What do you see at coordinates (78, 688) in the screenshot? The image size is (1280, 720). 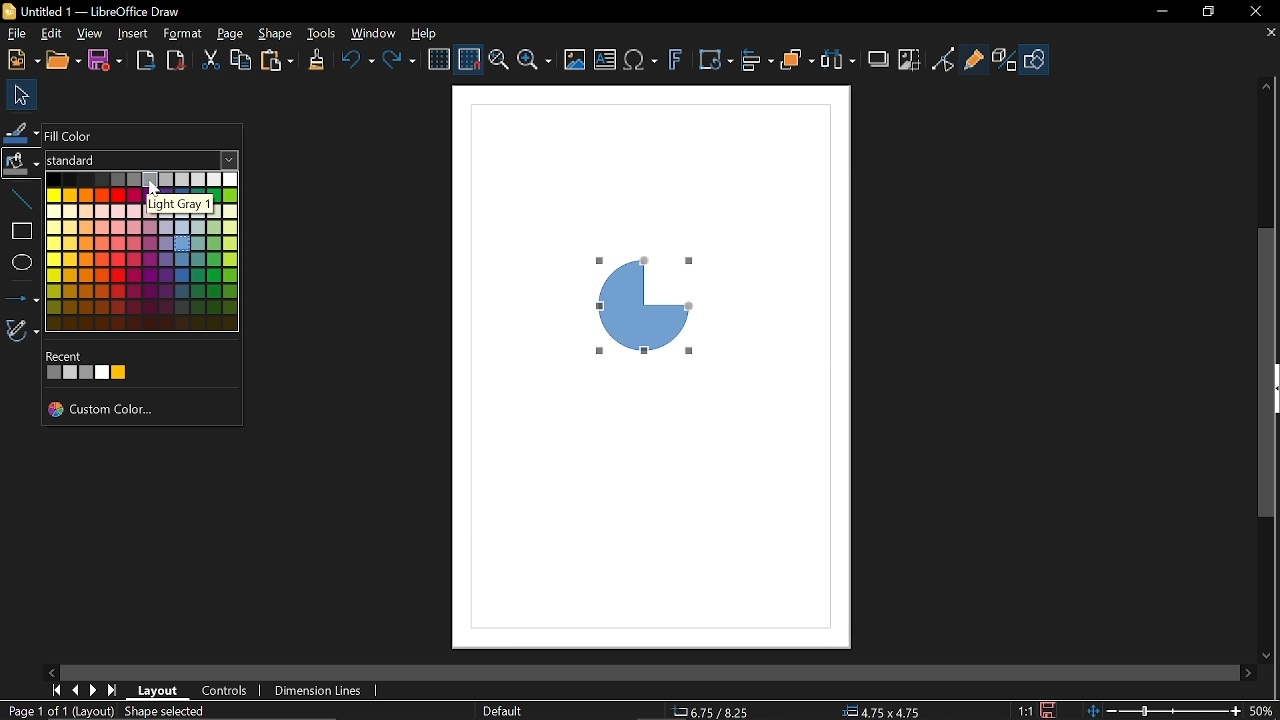 I see `Previous page` at bounding box center [78, 688].